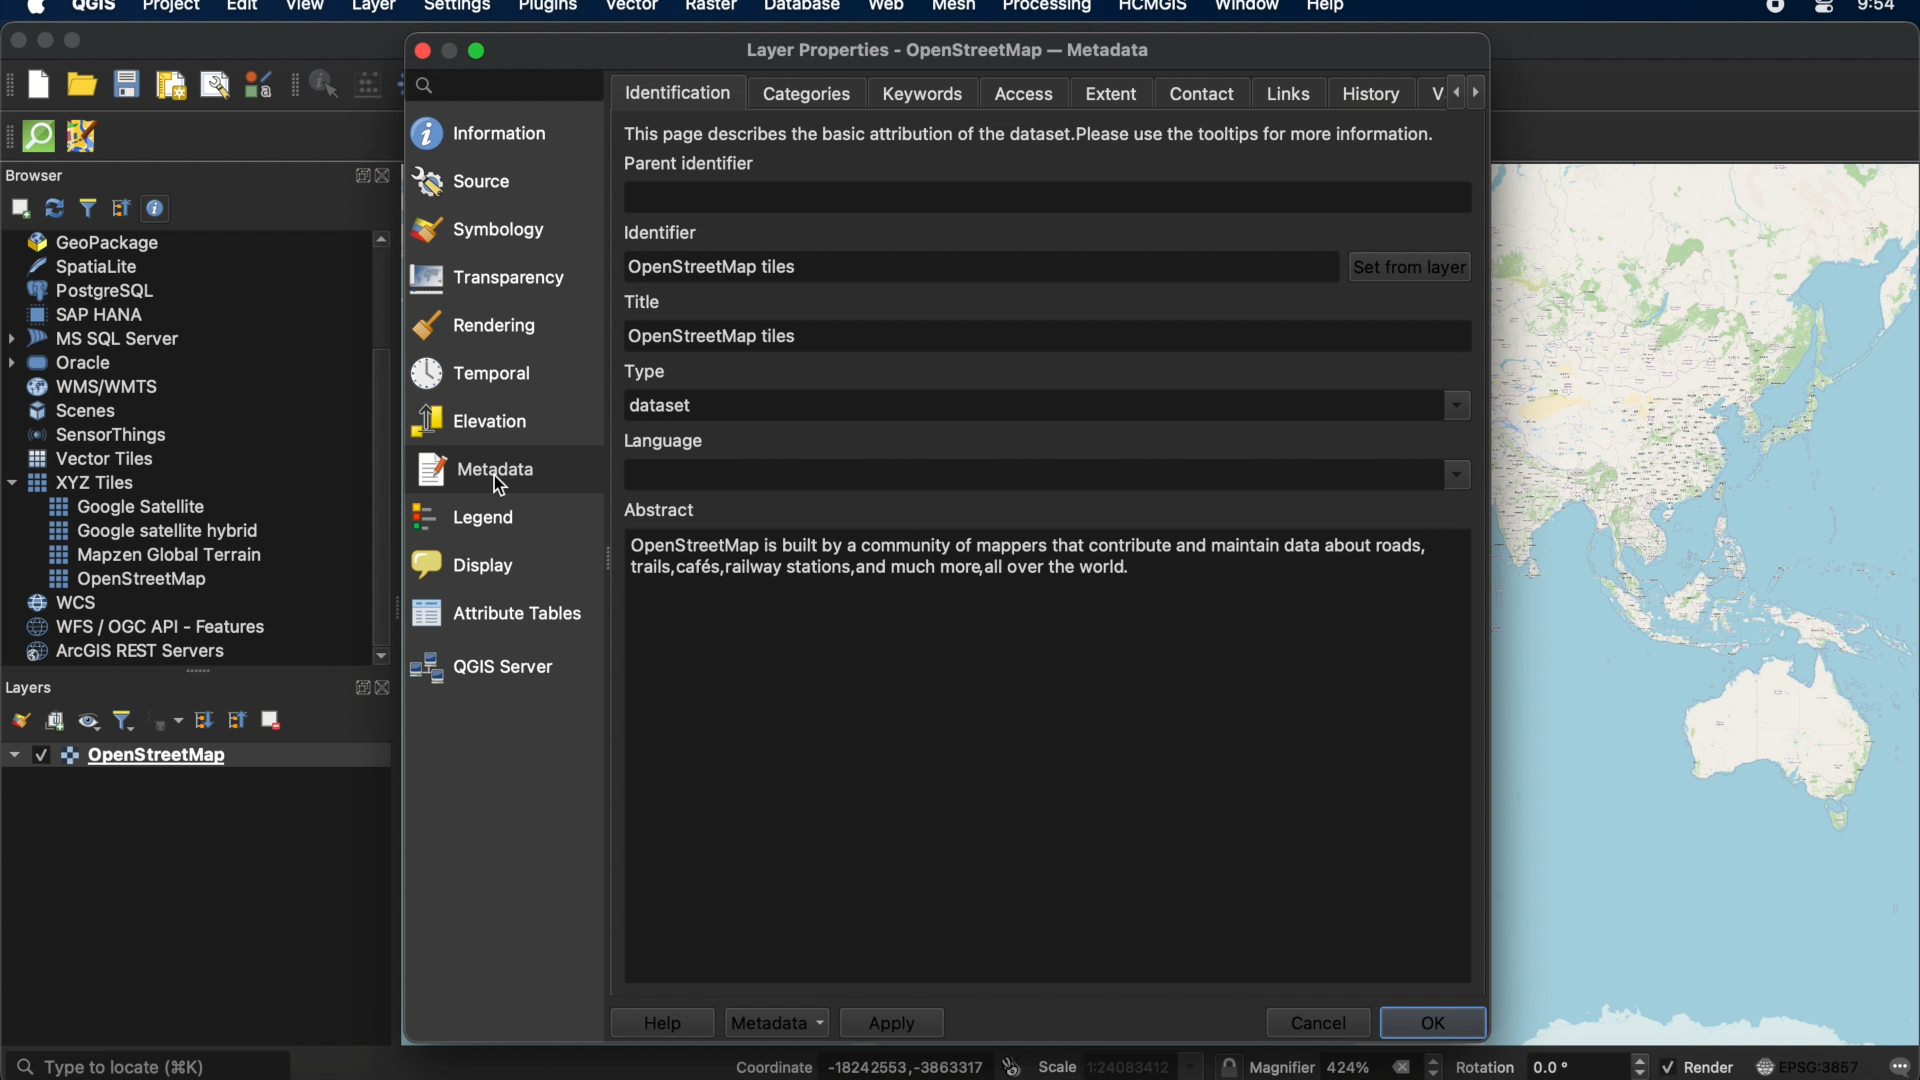 Image resolution: width=1920 pixels, height=1080 pixels. What do you see at coordinates (1230, 1064) in the screenshot?
I see `lock scale` at bounding box center [1230, 1064].